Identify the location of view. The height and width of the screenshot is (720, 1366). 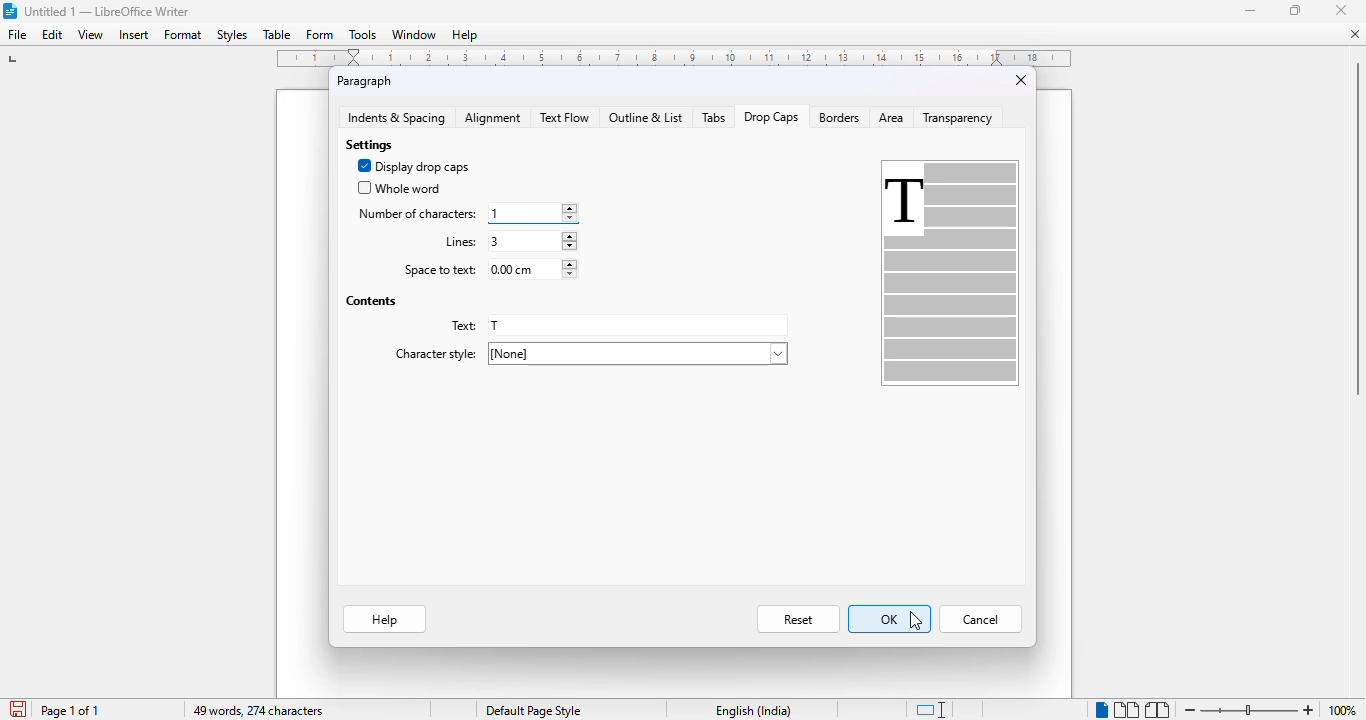
(90, 35).